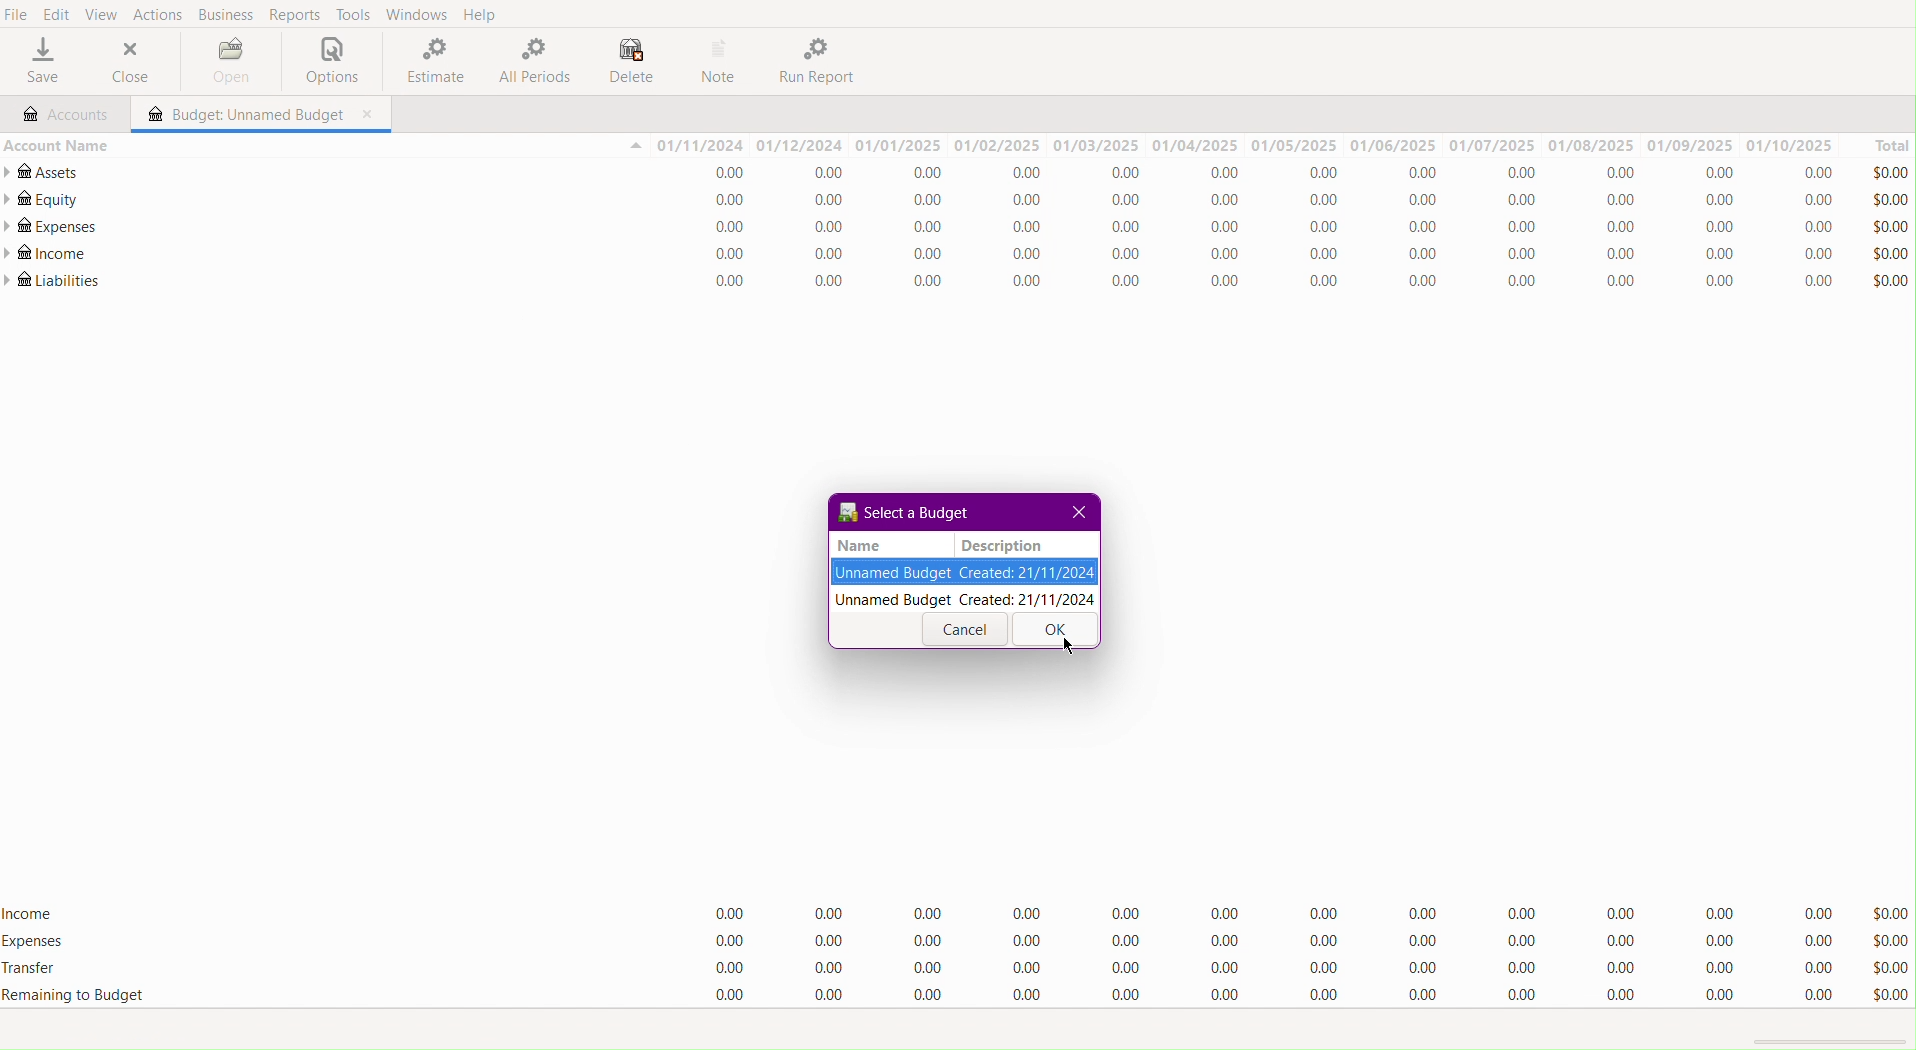 The image size is (1916, 1050). What do you see at coordinates (1275, 965) in the screenshot?
I see `Transfers` at bounding box center [1275, 965].